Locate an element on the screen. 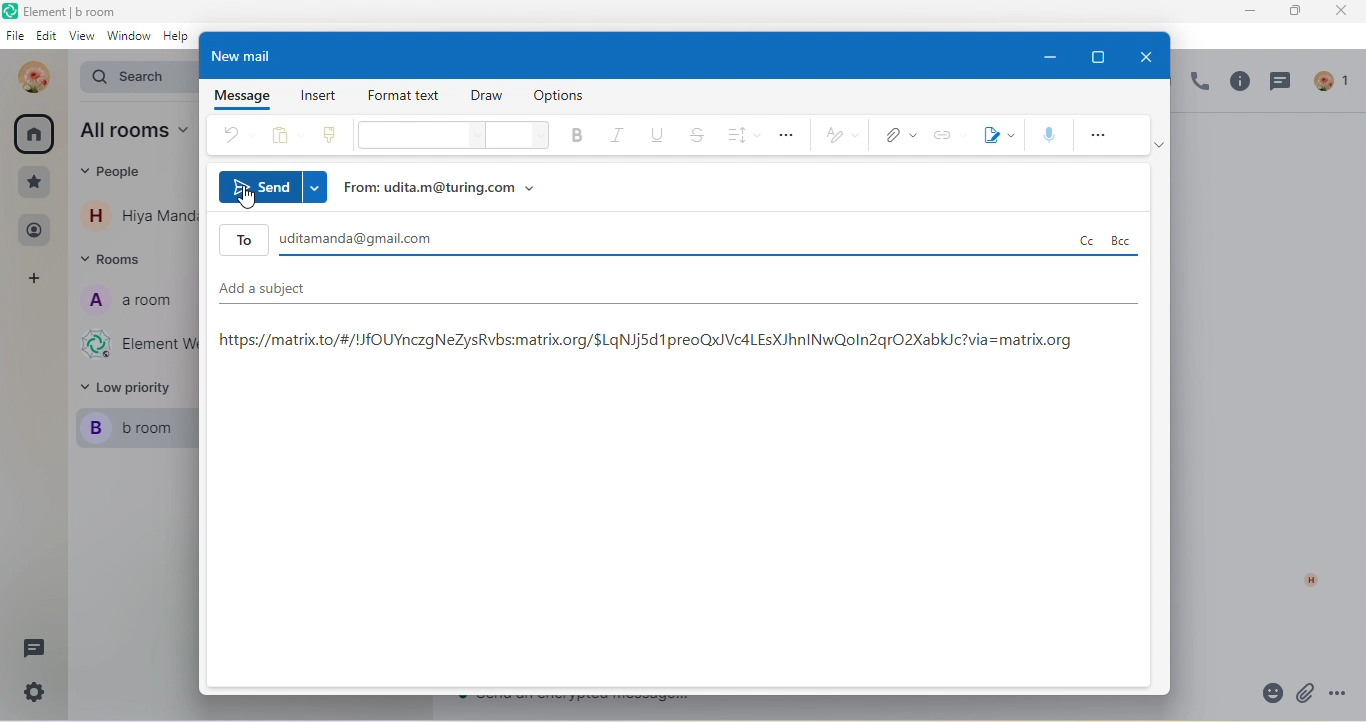 This screenshot has height=722, width=1366. udita mandal is located at coordinates (29, 77).